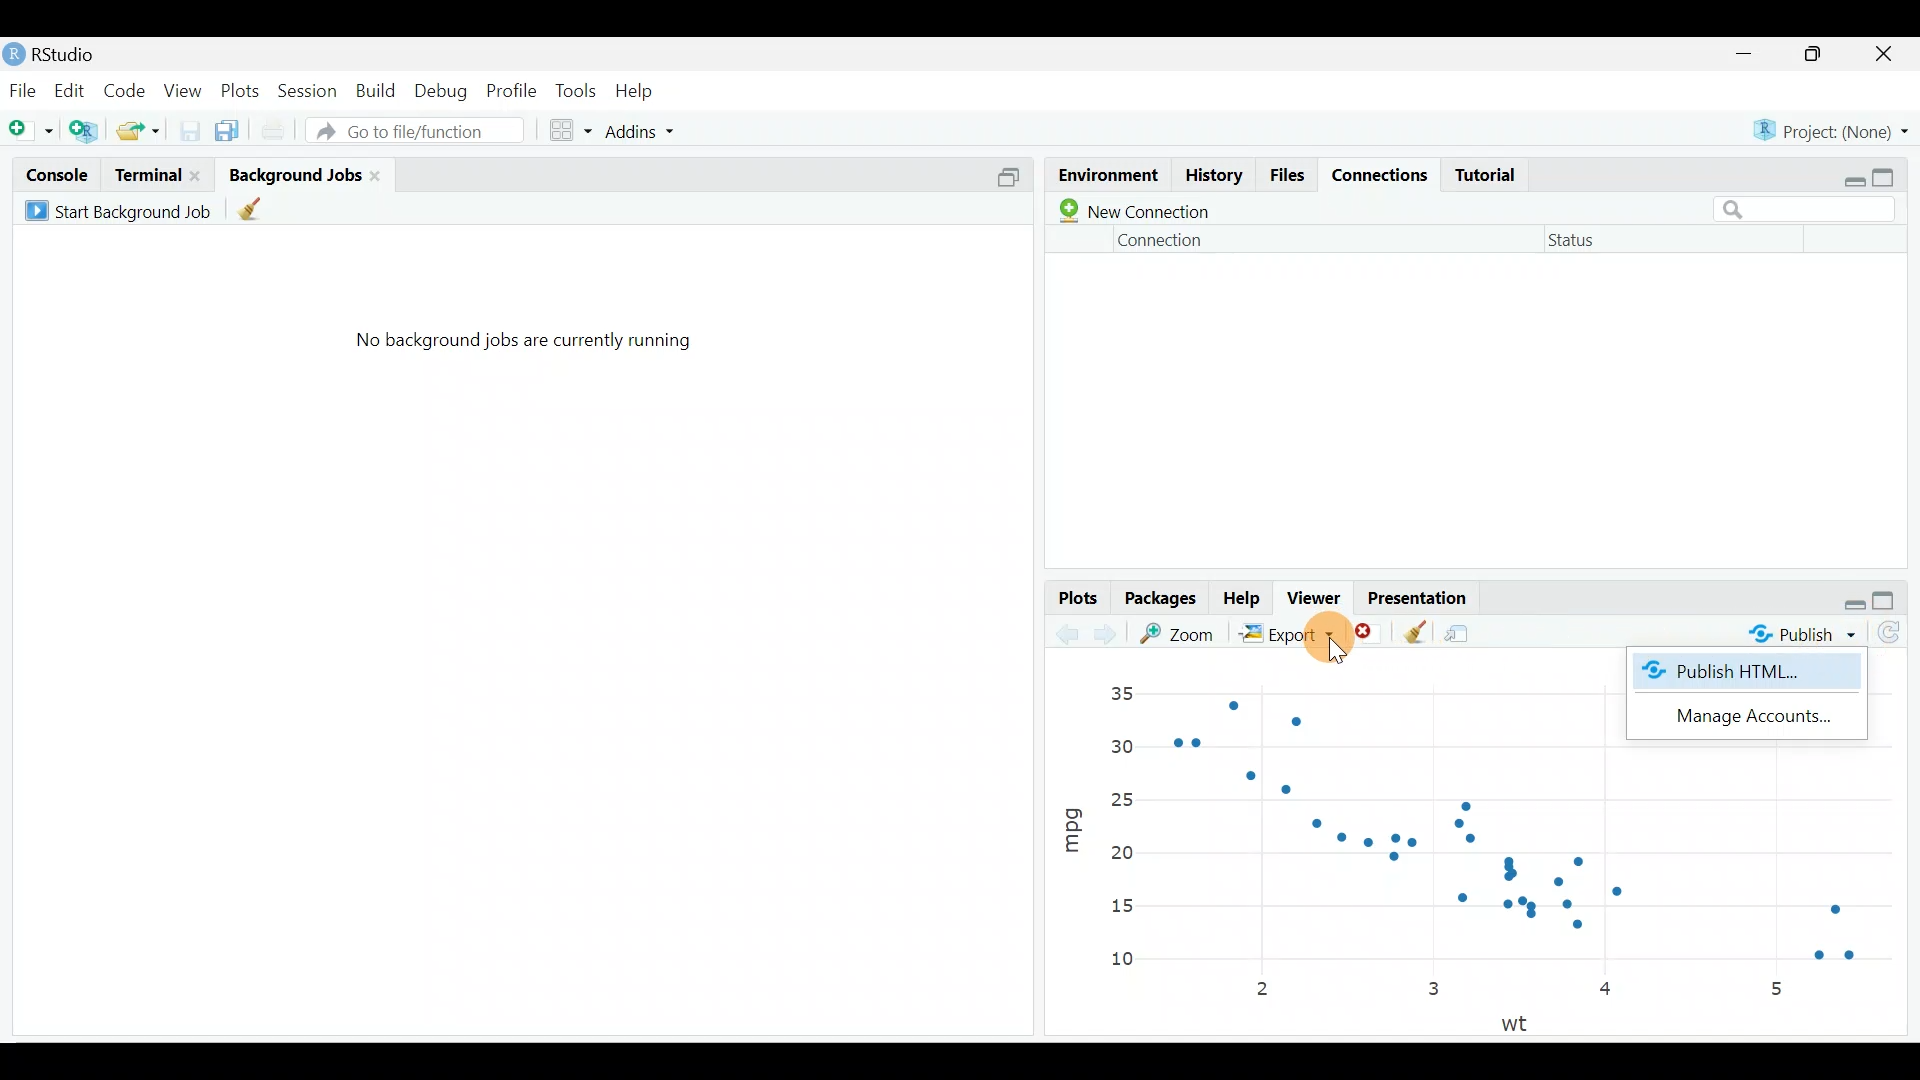 The image size is (1920, 1080). What do you see at coordinates (575, 93) in the screenshot?
I see `Tools` at bounding box center [575, 93].